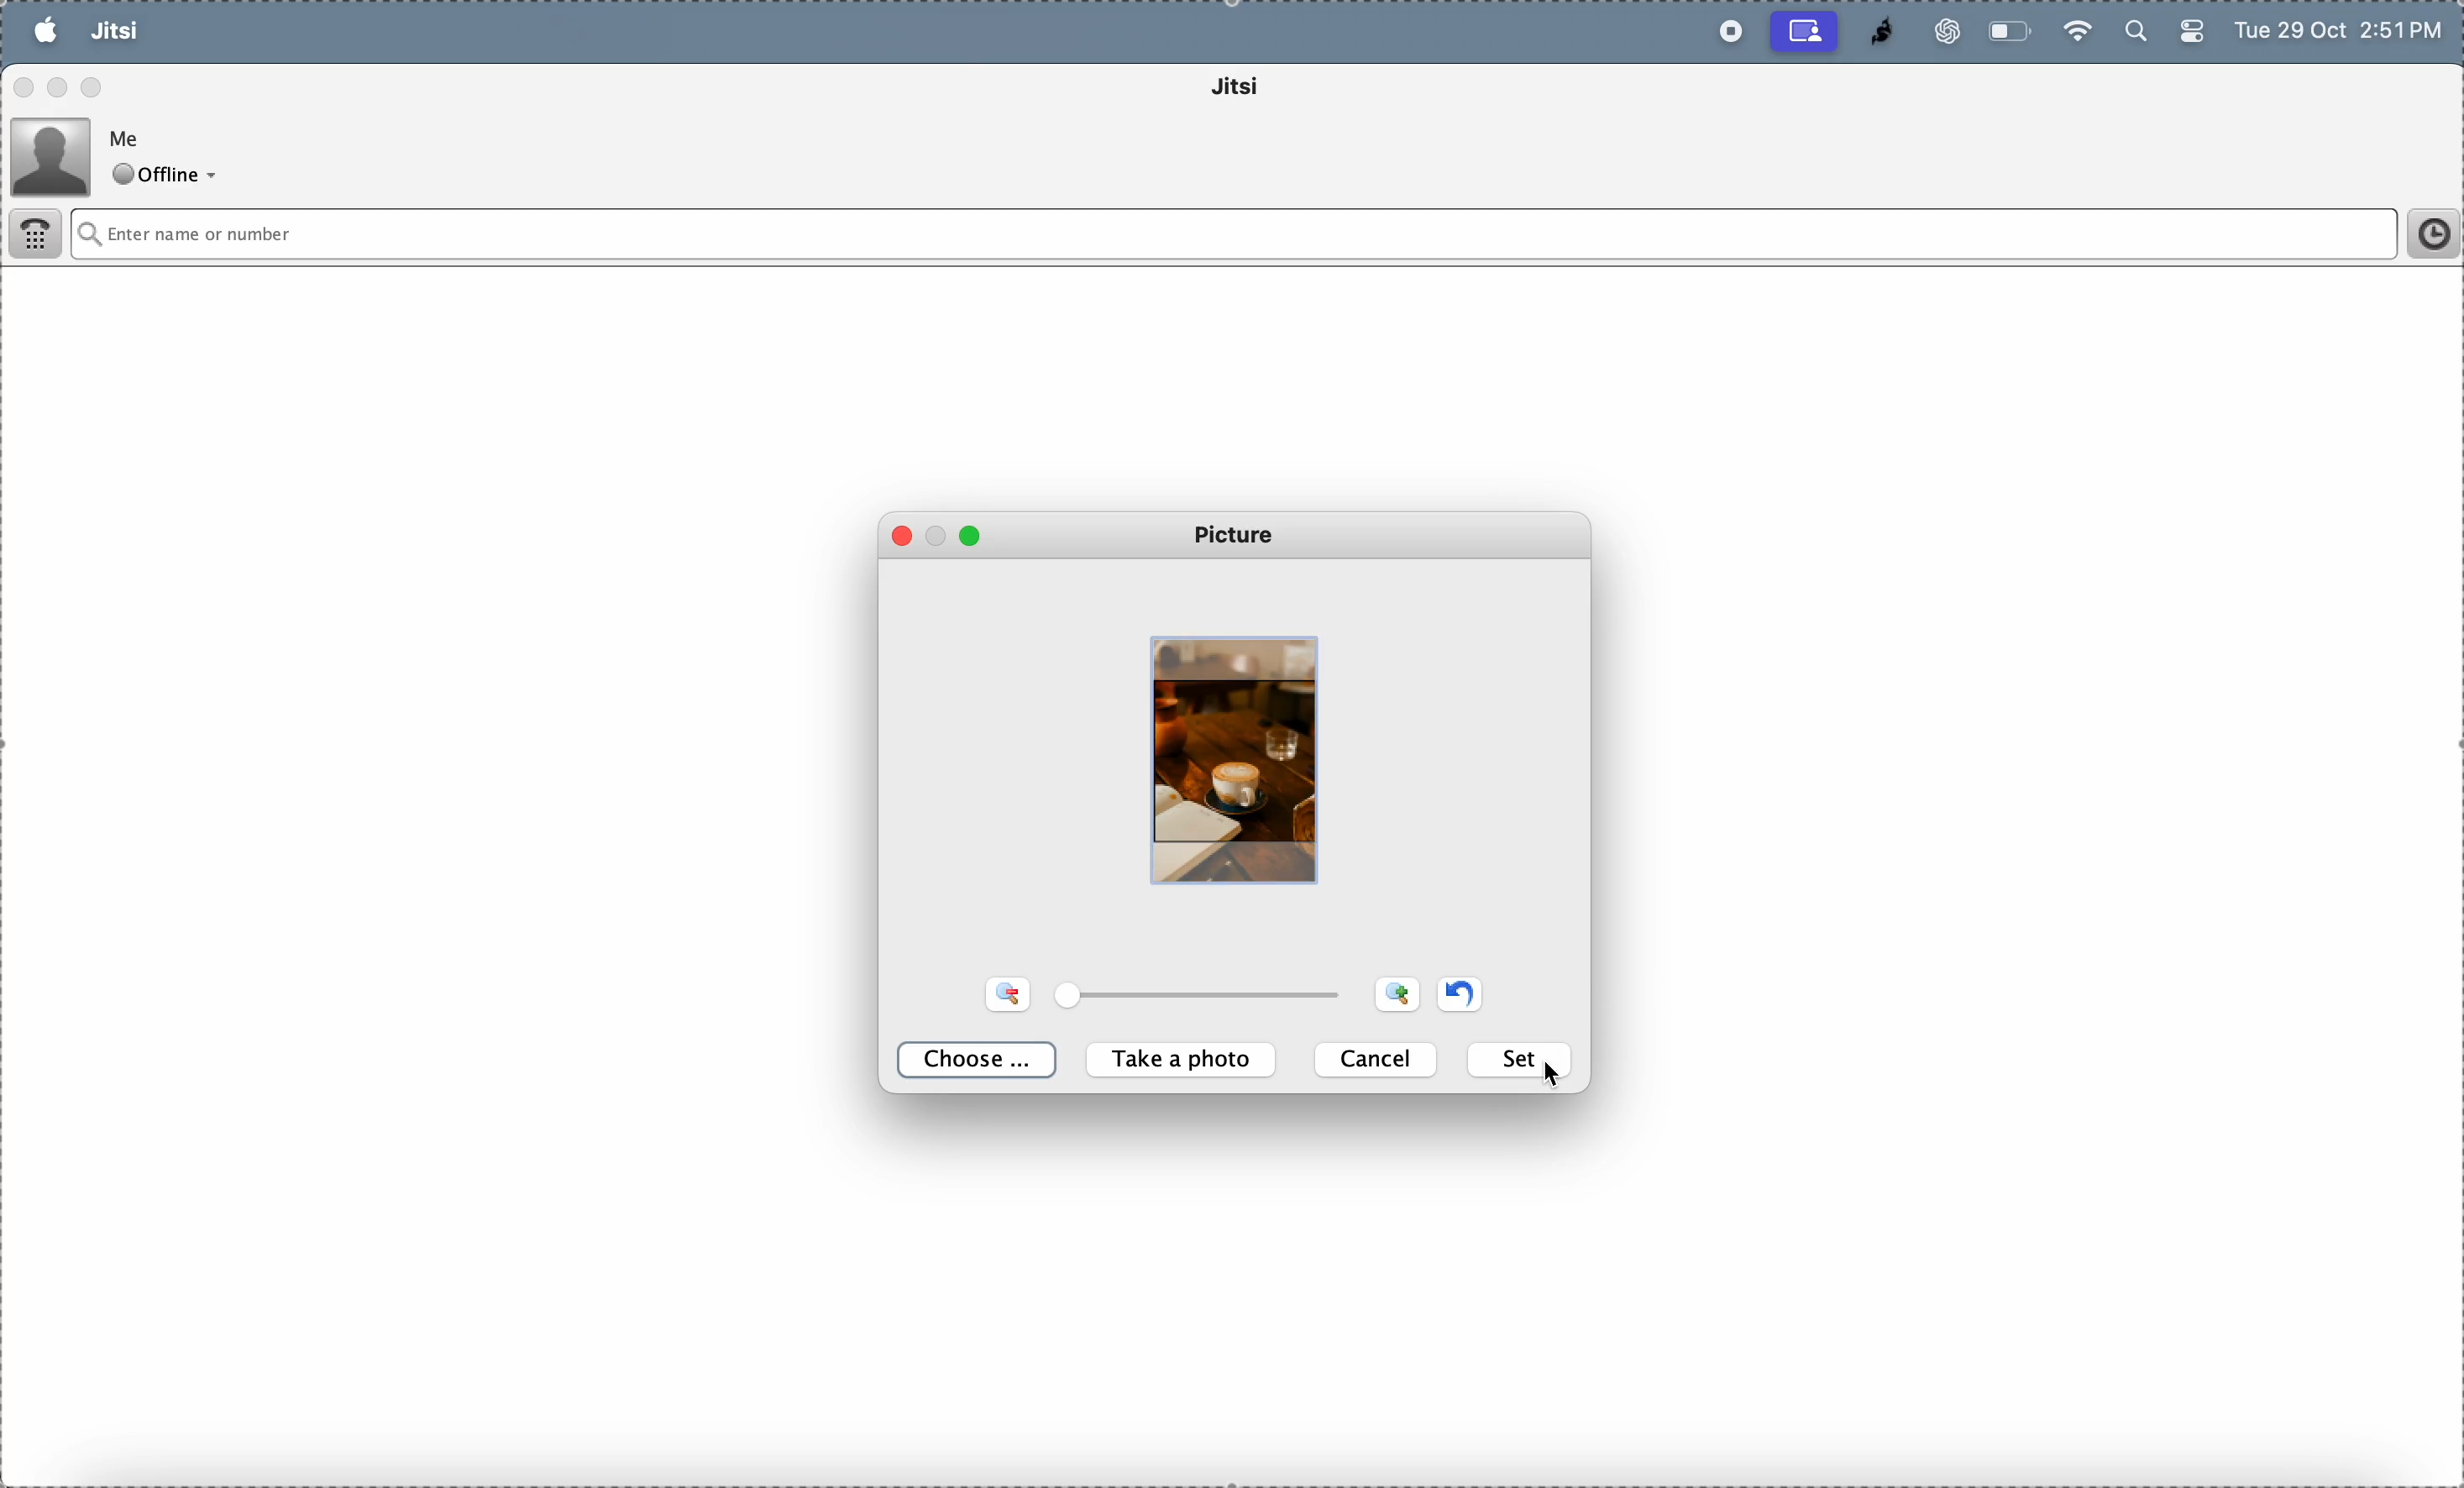 This screenshot has width=2464, height=1488. Describe the element at coordinates (1397, 993) in the screenshot. I see `zoom out` at that location.